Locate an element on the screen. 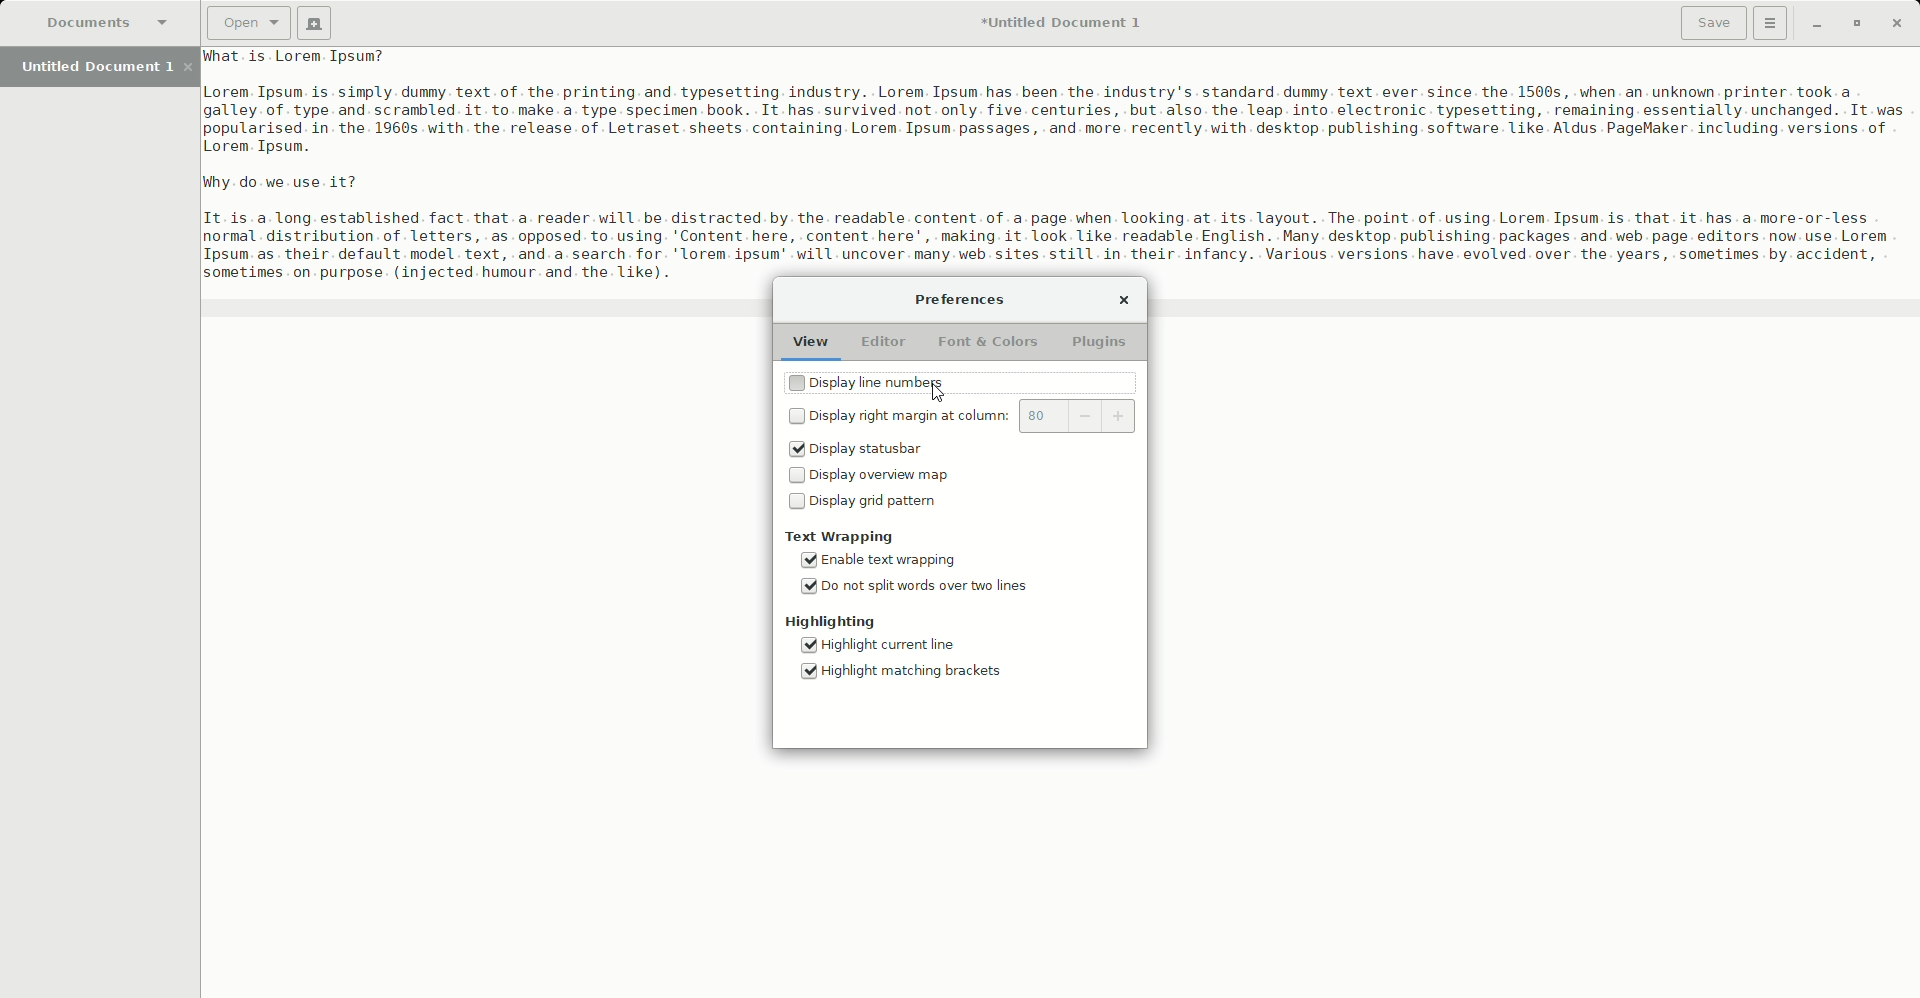 The width and height of the screenshot is (1920, 998). Display right margin is located at coordinates (897, 417).